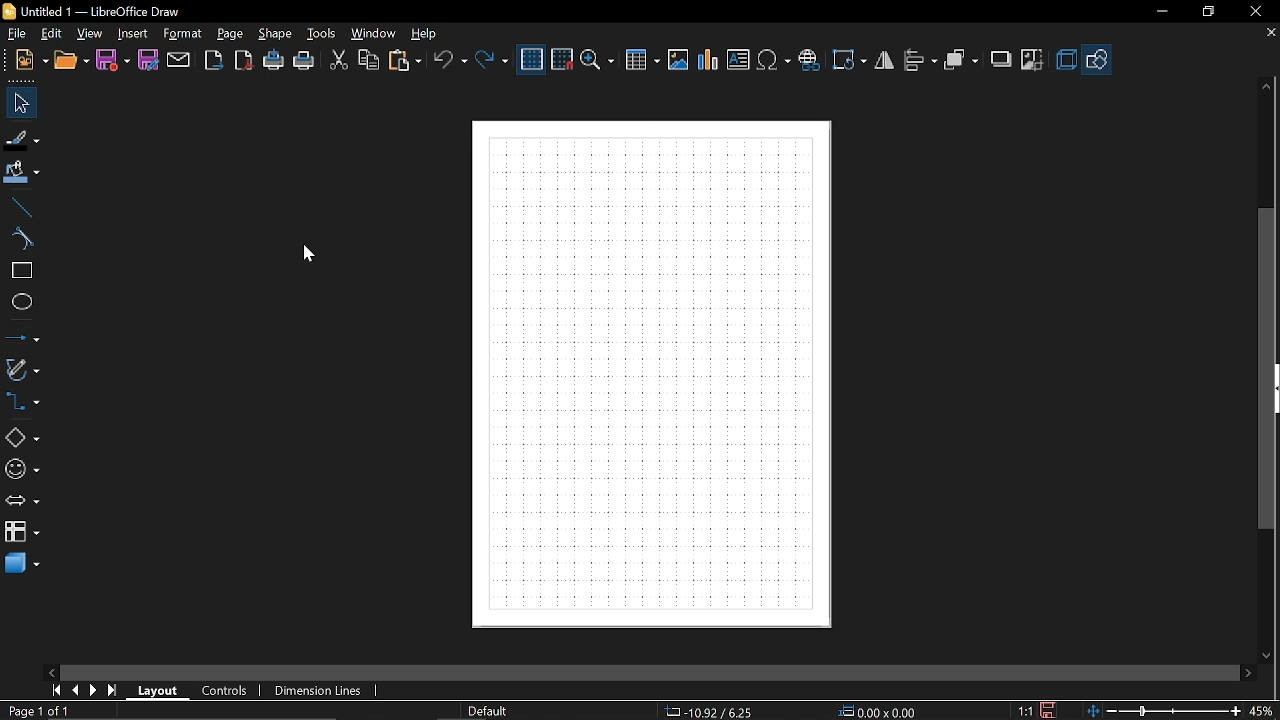  What do you see at coordinates (149, 61) in the screenshot?
I see `save as` at bounding box center [149, 61].